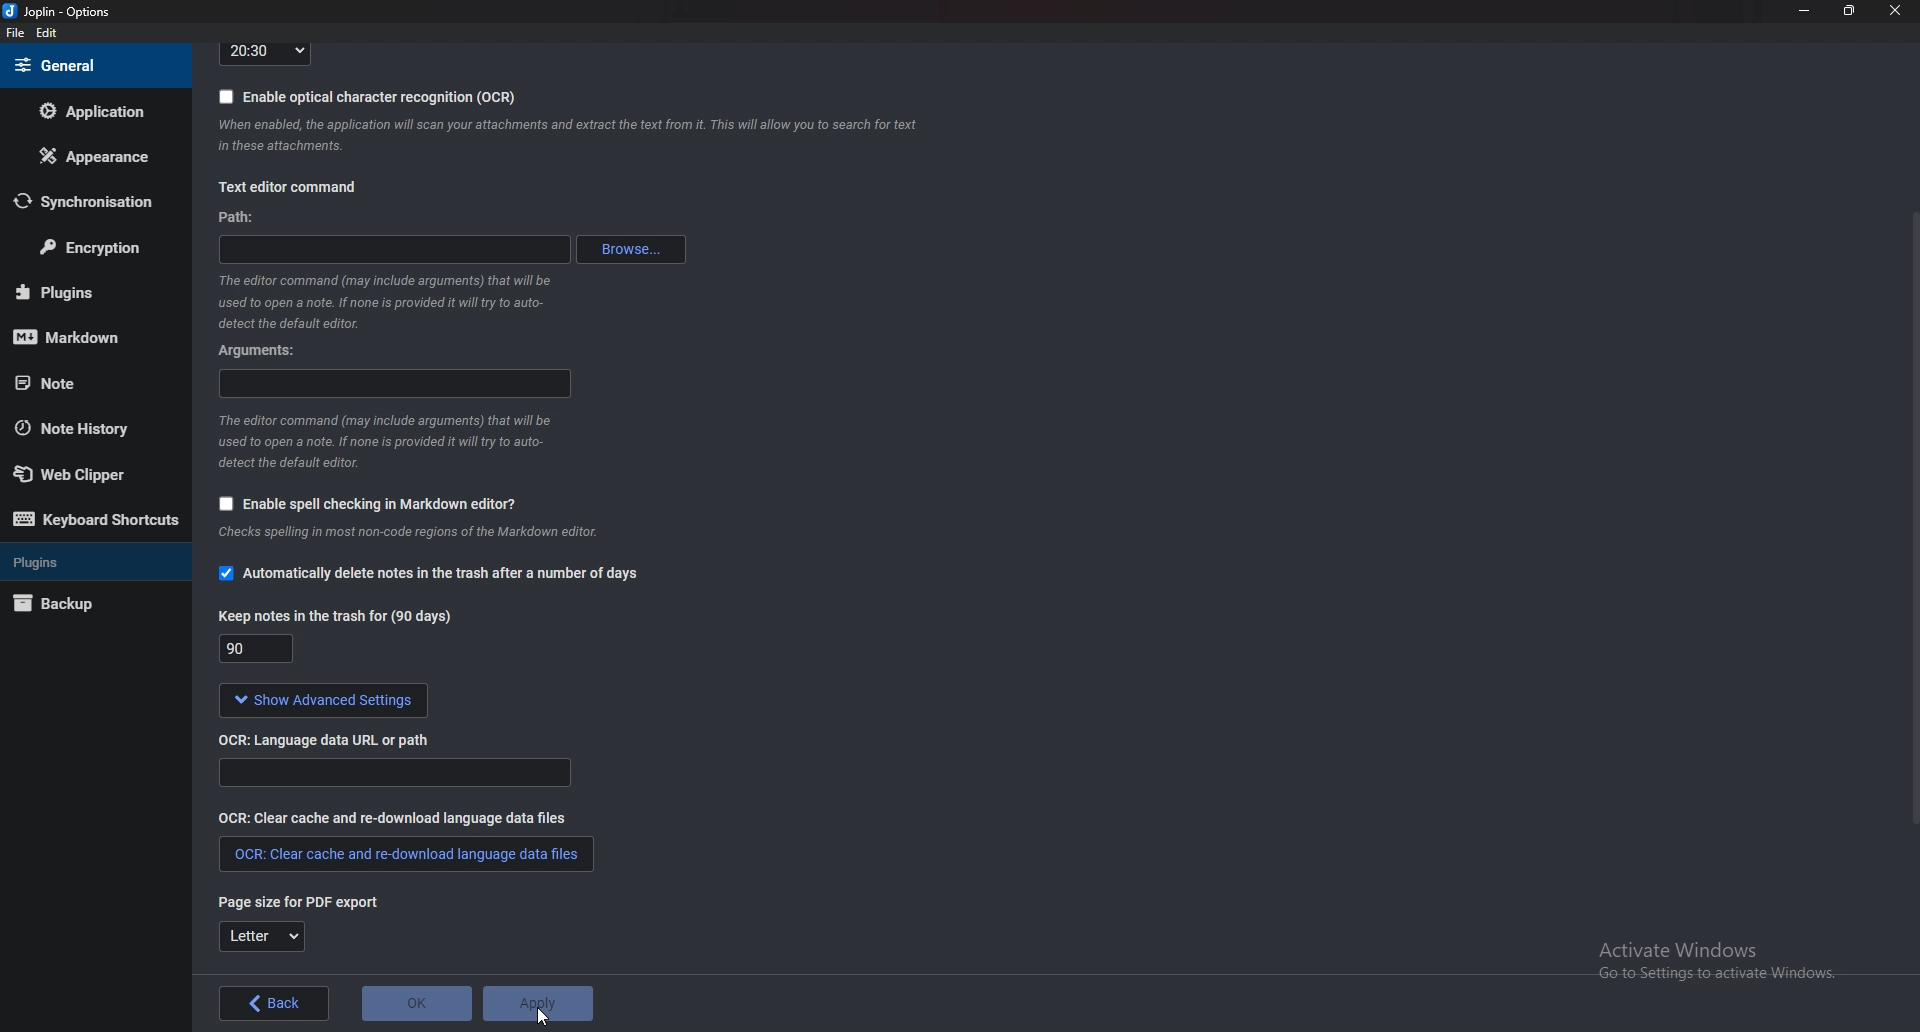 The image size is (1920, 1032). What do you see at coordinates (404, 854) in the screenshot?
I see `O C R clear cache and redownload language data` at bounding box center [404, 854].